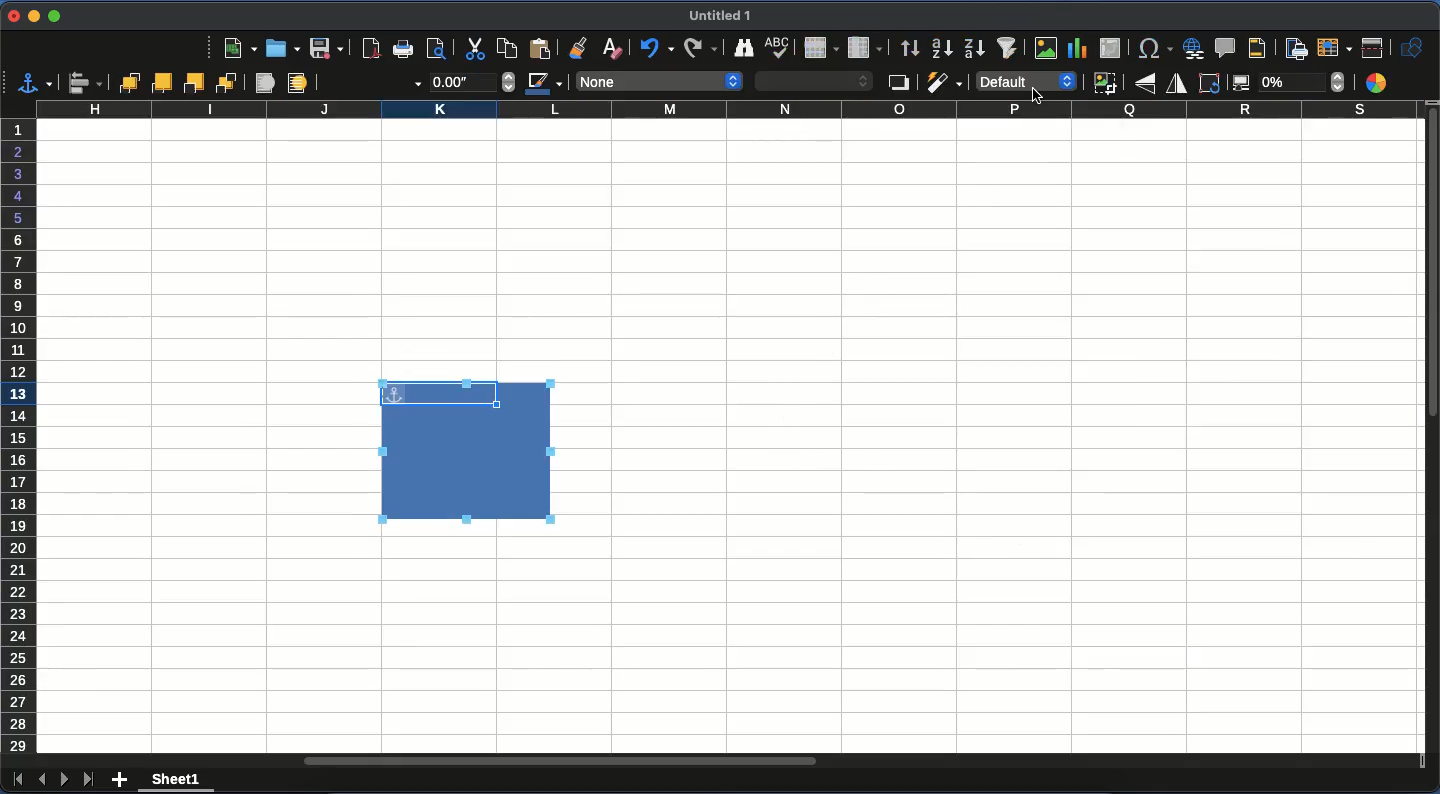 The height and width of the screenshot is (794, 1440). What do you see at coordinates (1105, 83) in the screenshot?
I see `crop image` at bounding box center [1105, 83].